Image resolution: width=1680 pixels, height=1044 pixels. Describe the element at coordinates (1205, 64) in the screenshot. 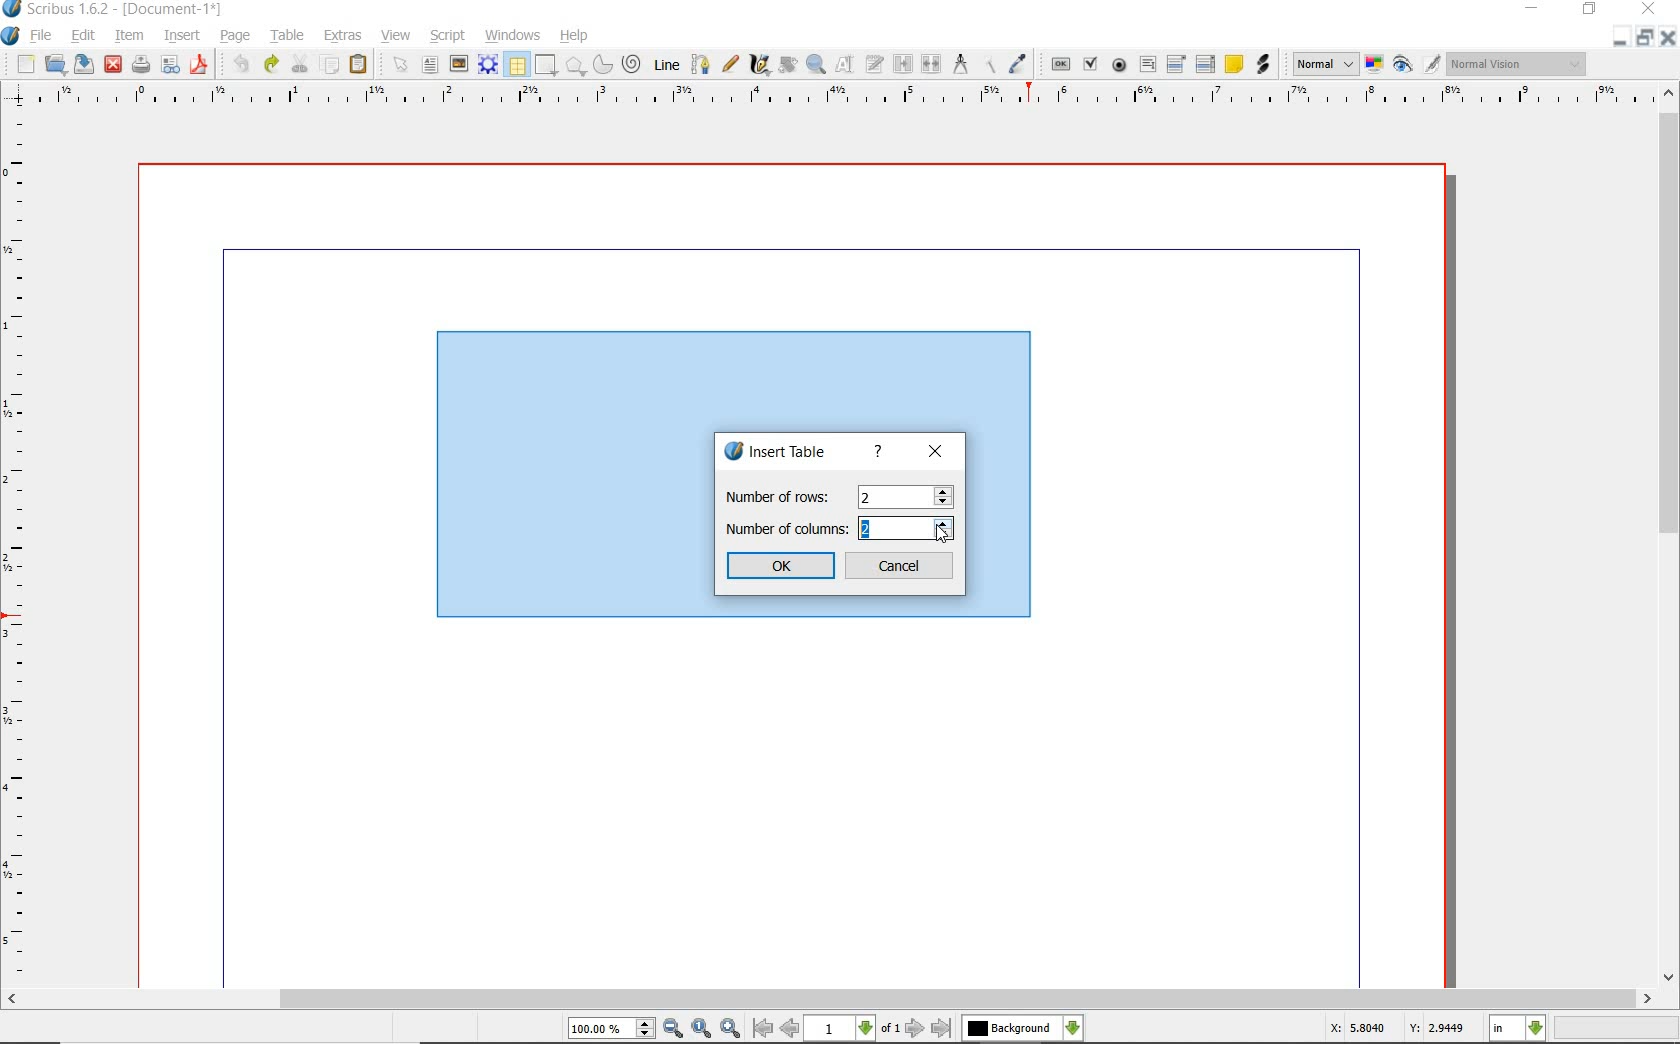

I see `PDF List Box` at that location.